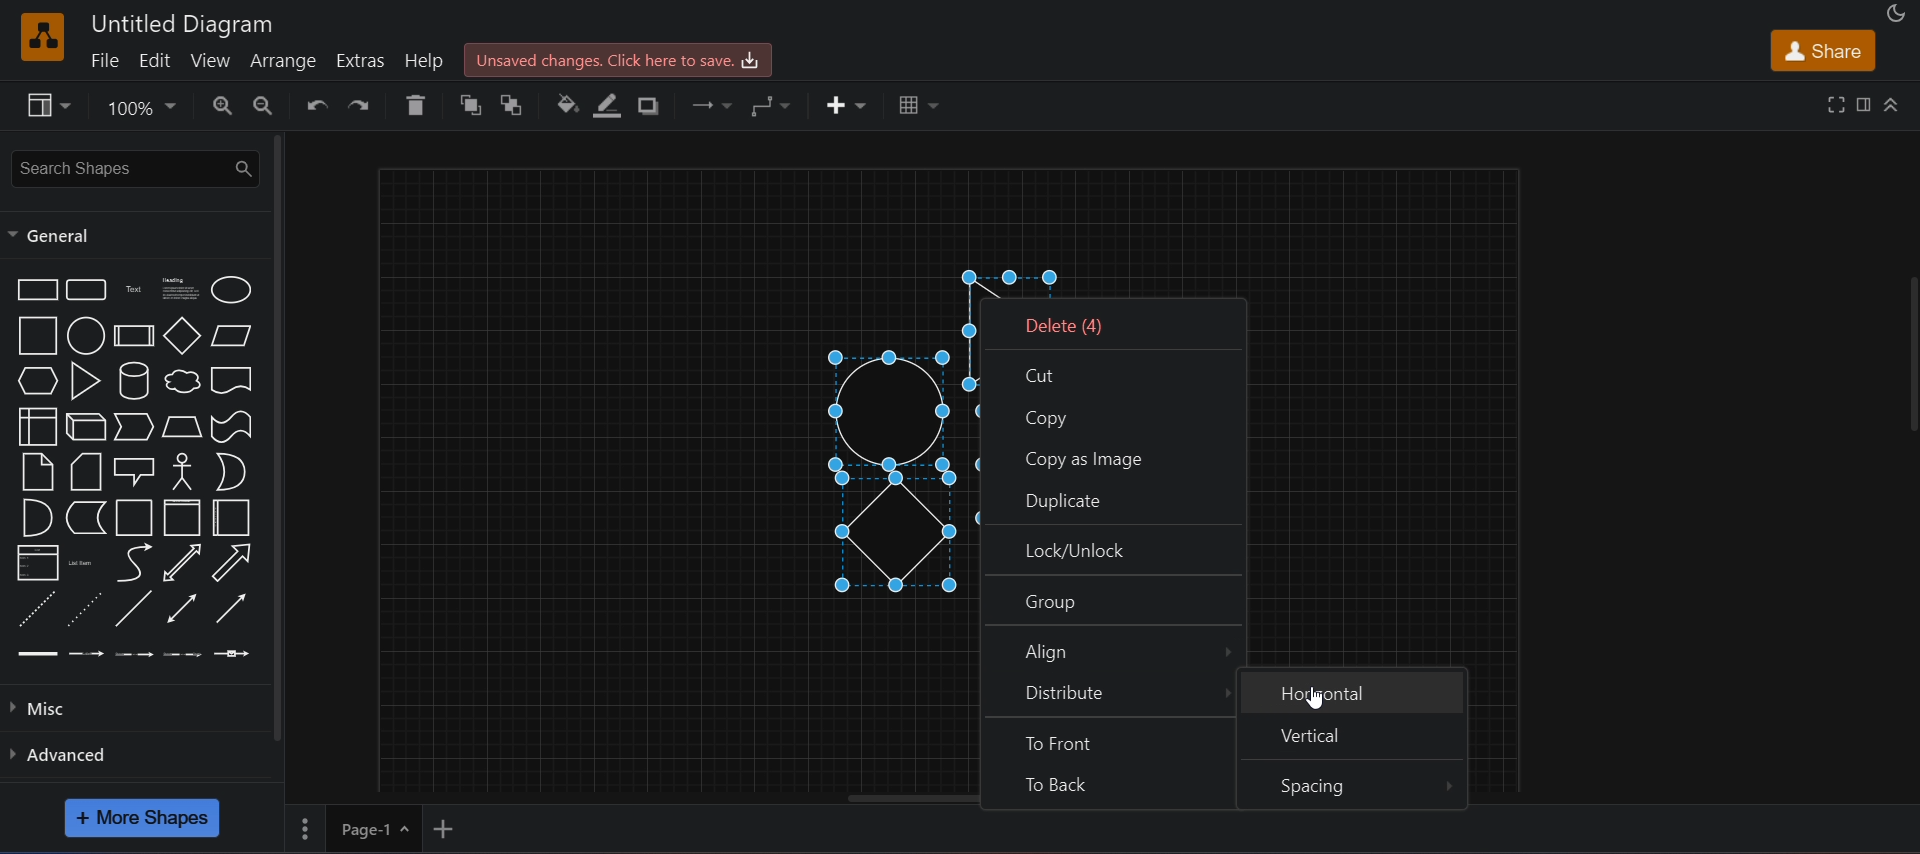 The image size is (1920, 854). I want to click on duplicate, so click(1110, 499).